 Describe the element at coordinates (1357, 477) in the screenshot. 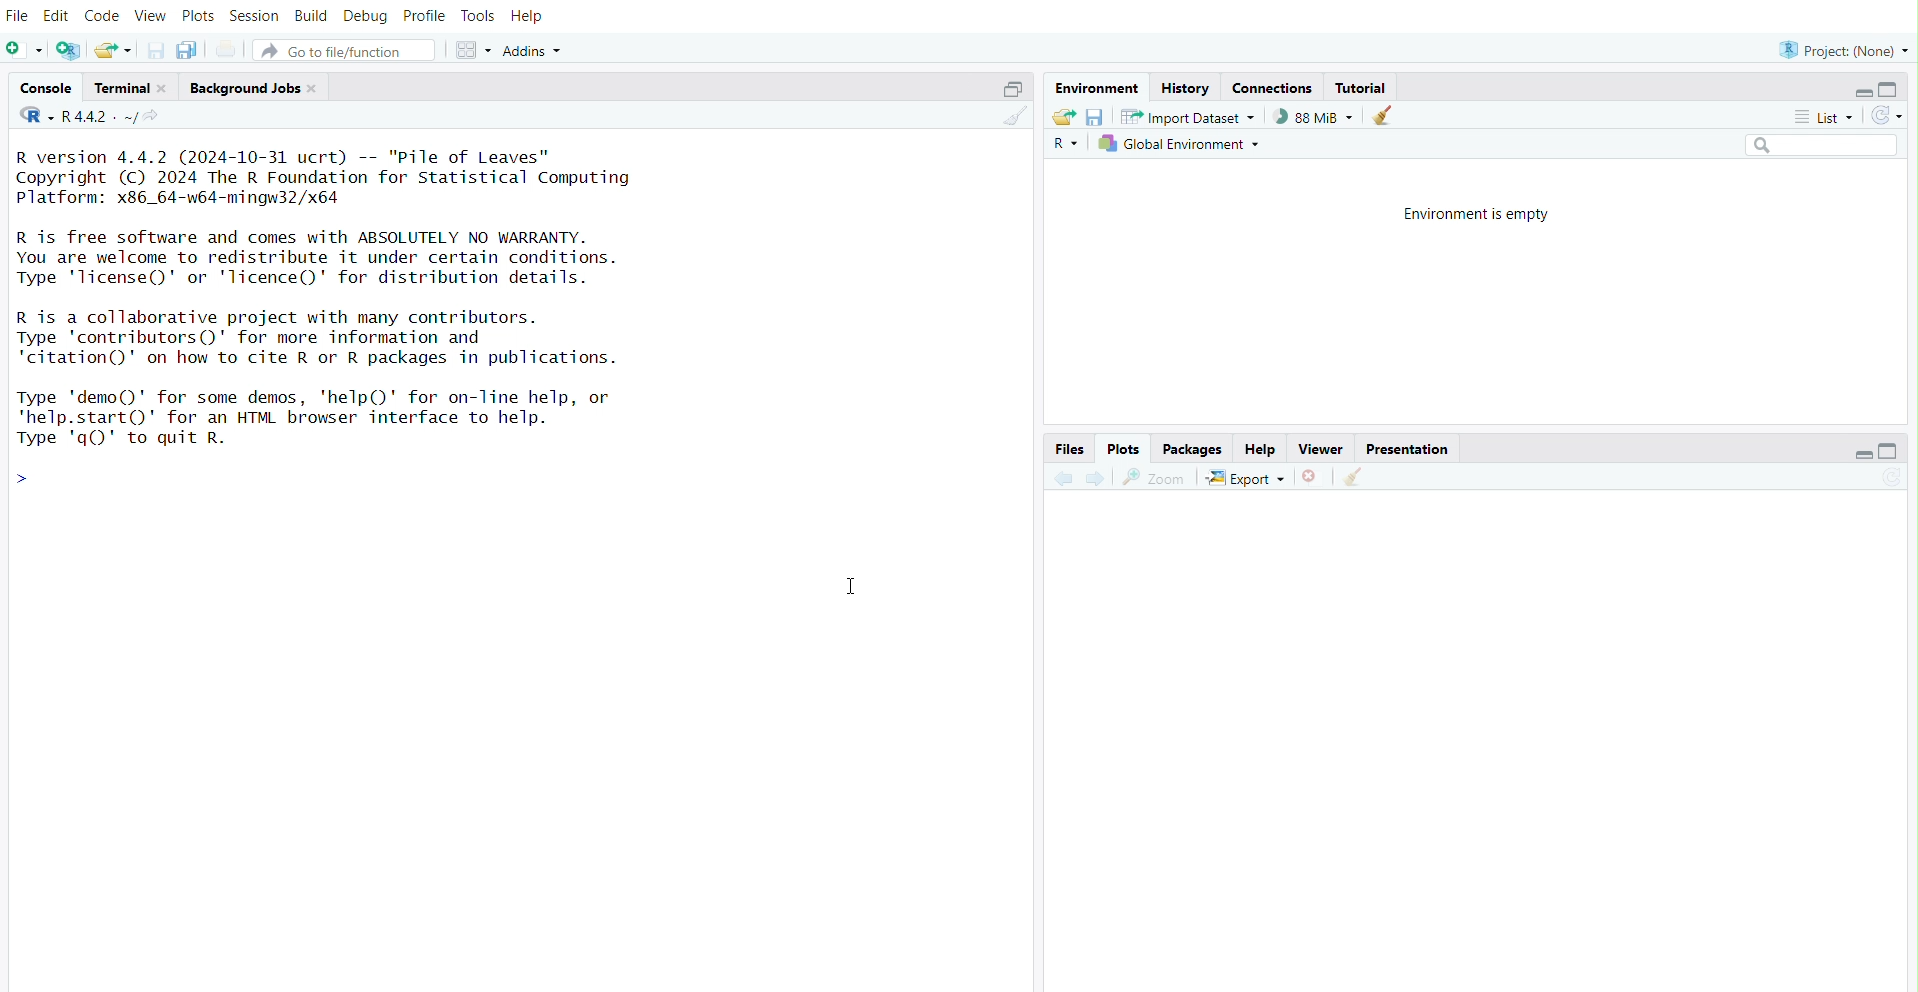

I see `clear all plots` at that location.